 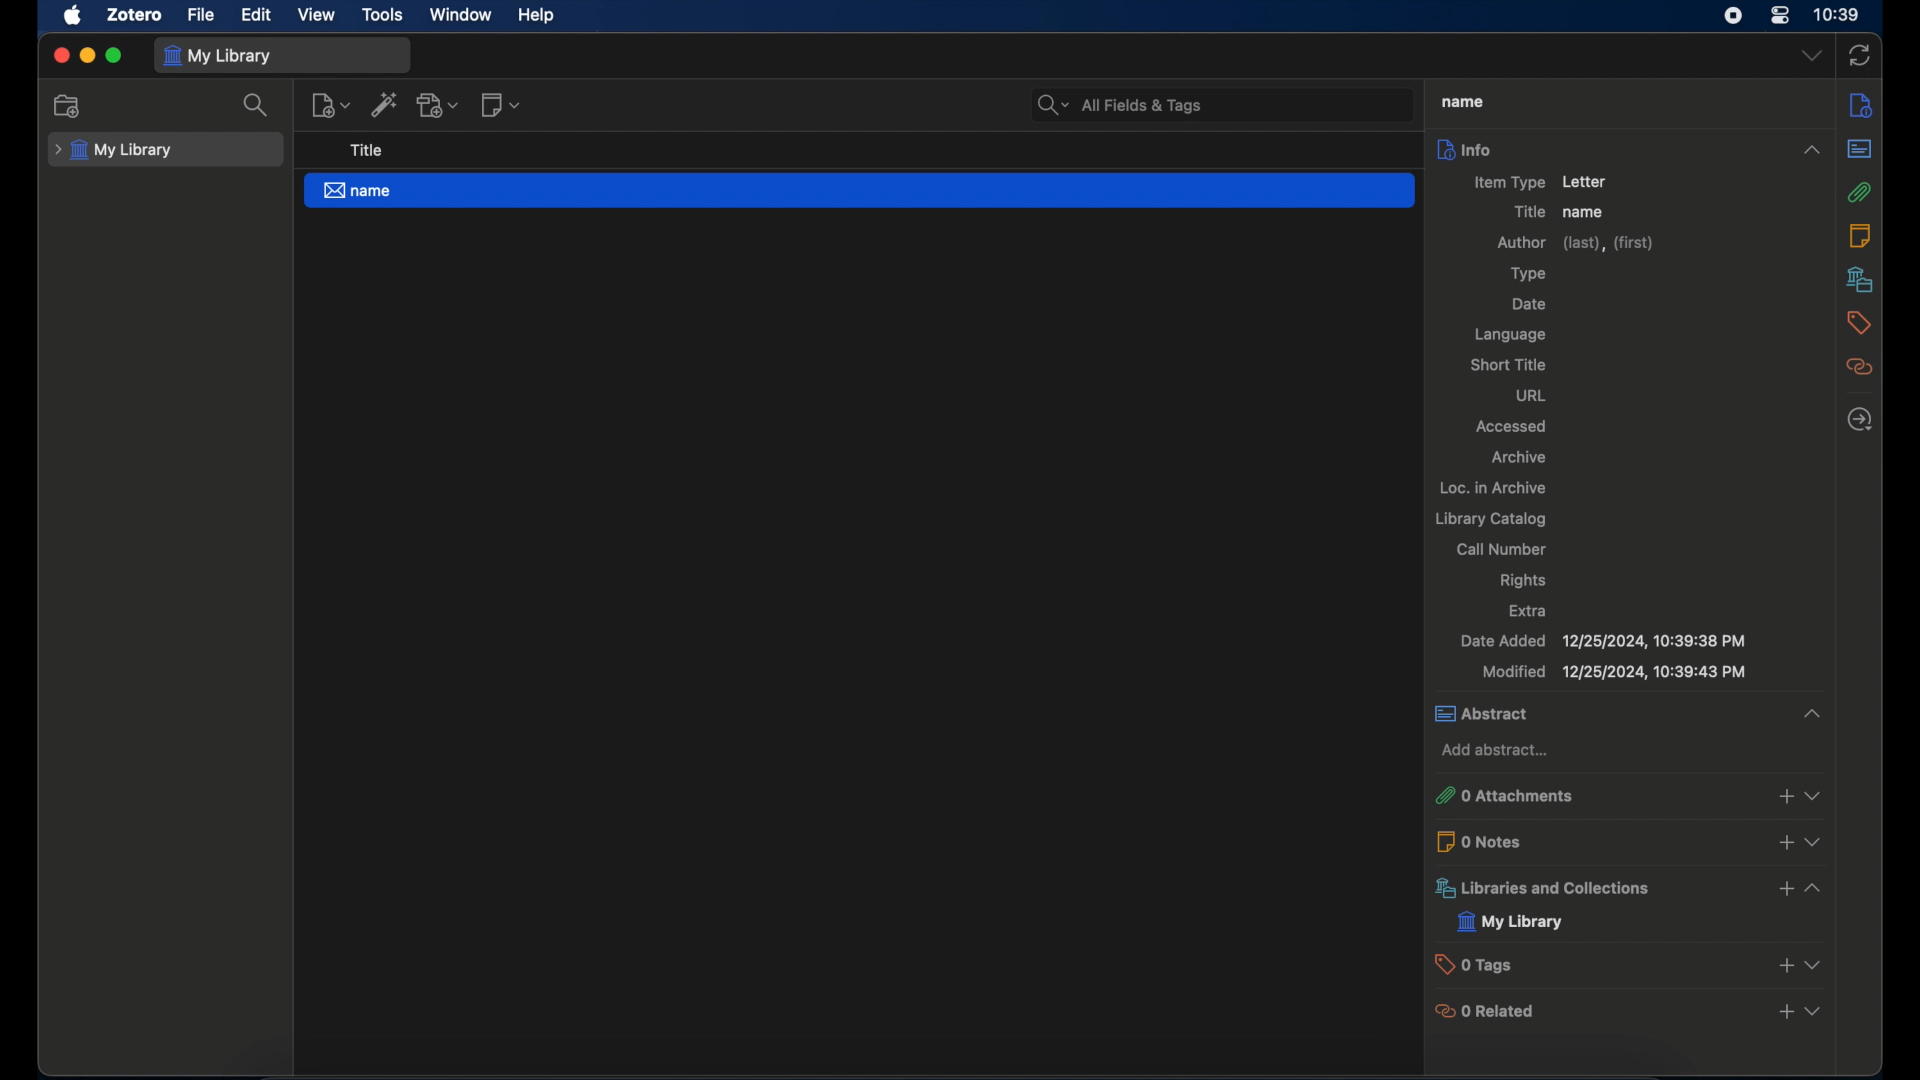 What do you see at coordinates (1463, 102) in the screenshot?
I see `title` at bounding box center [1463, 102].